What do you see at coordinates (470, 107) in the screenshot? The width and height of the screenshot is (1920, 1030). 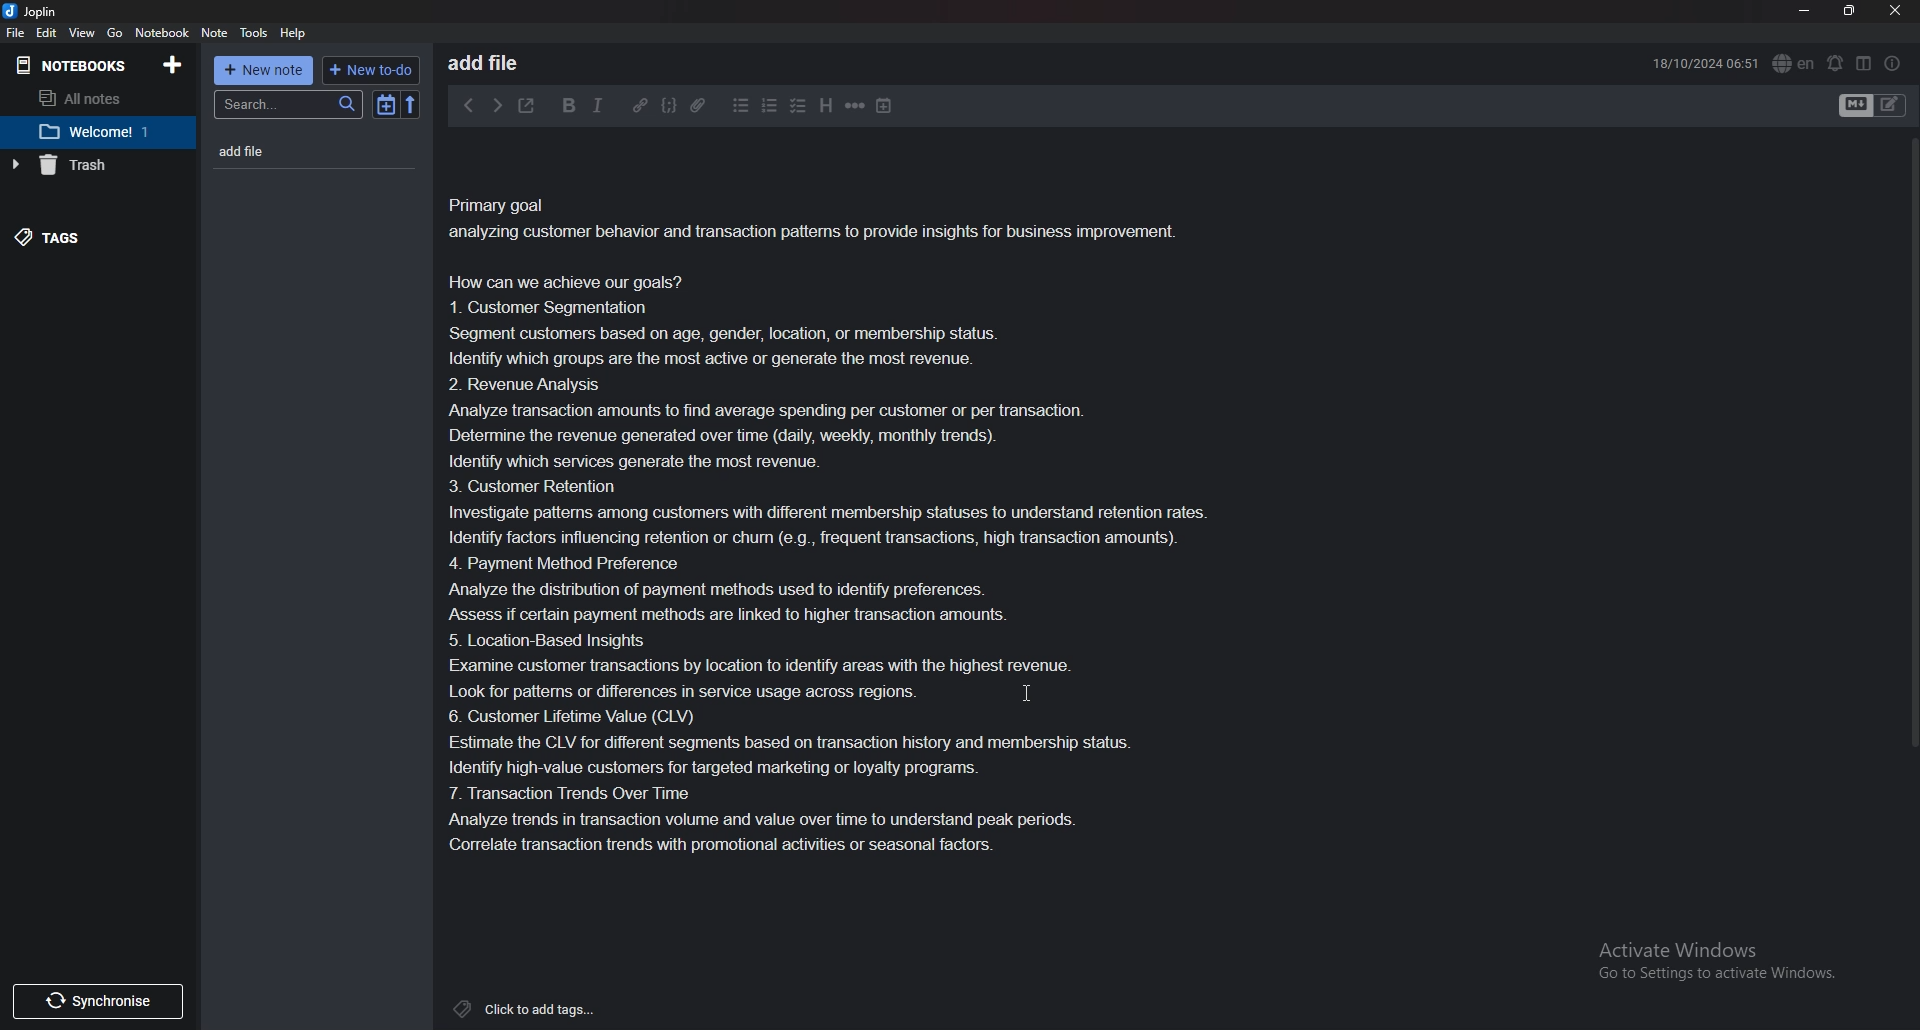 I see `previous` at bounding box center [470, 107].